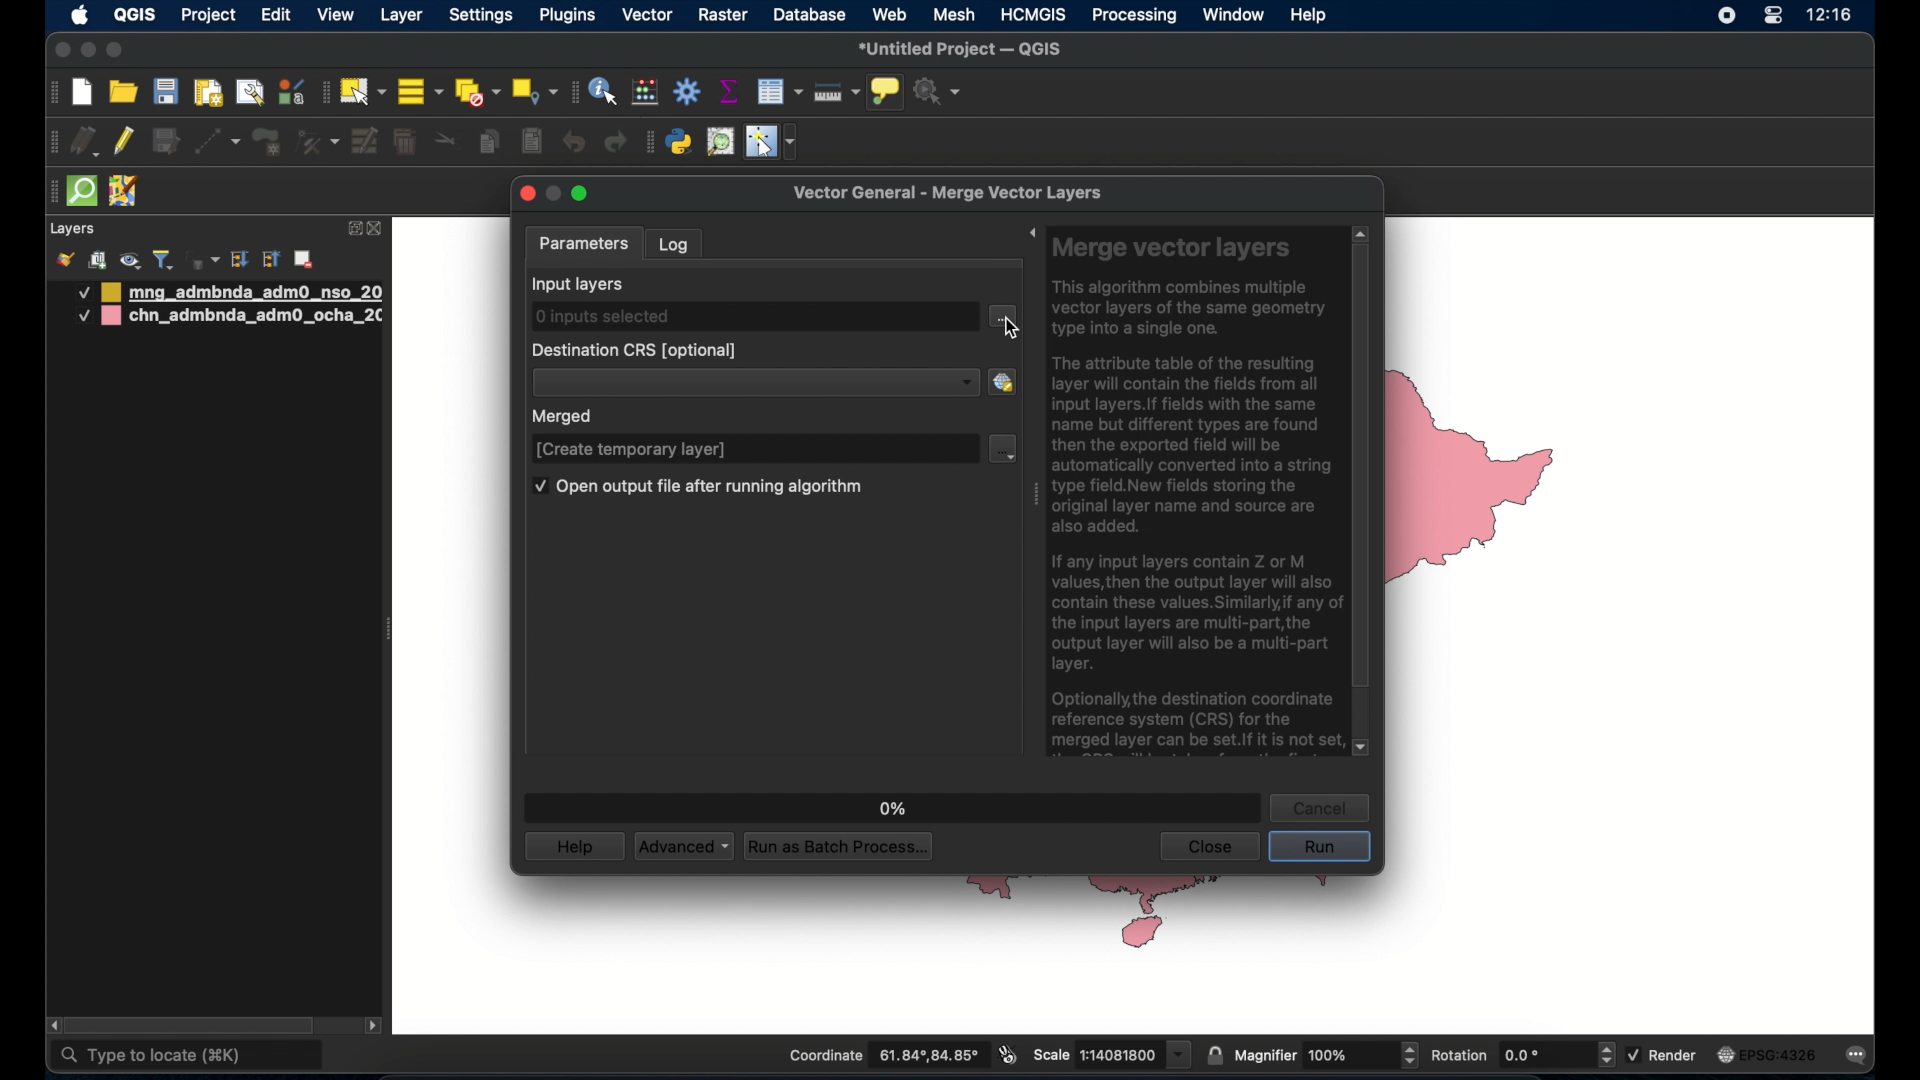  I want to click on window, so click(1233, 14).